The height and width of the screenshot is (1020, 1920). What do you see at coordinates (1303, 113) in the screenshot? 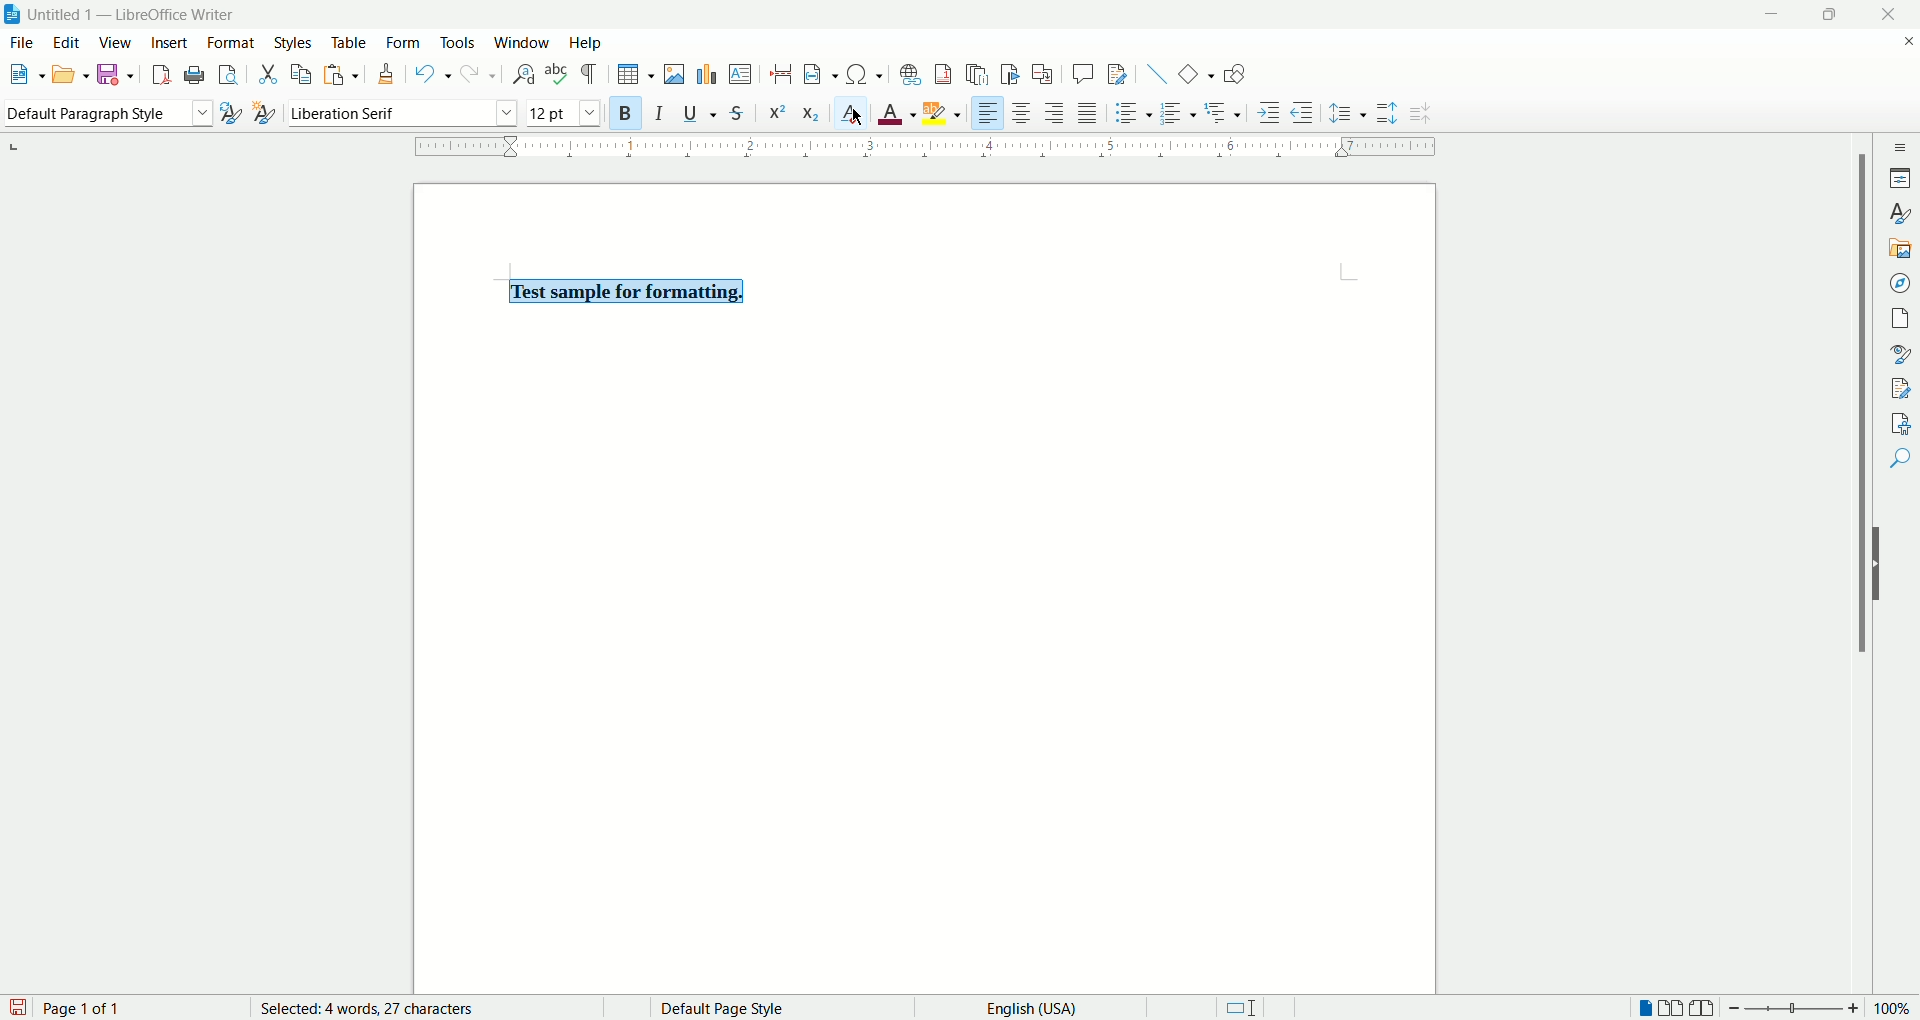
I see `decrease indent` at bounding box center [1303, 113].